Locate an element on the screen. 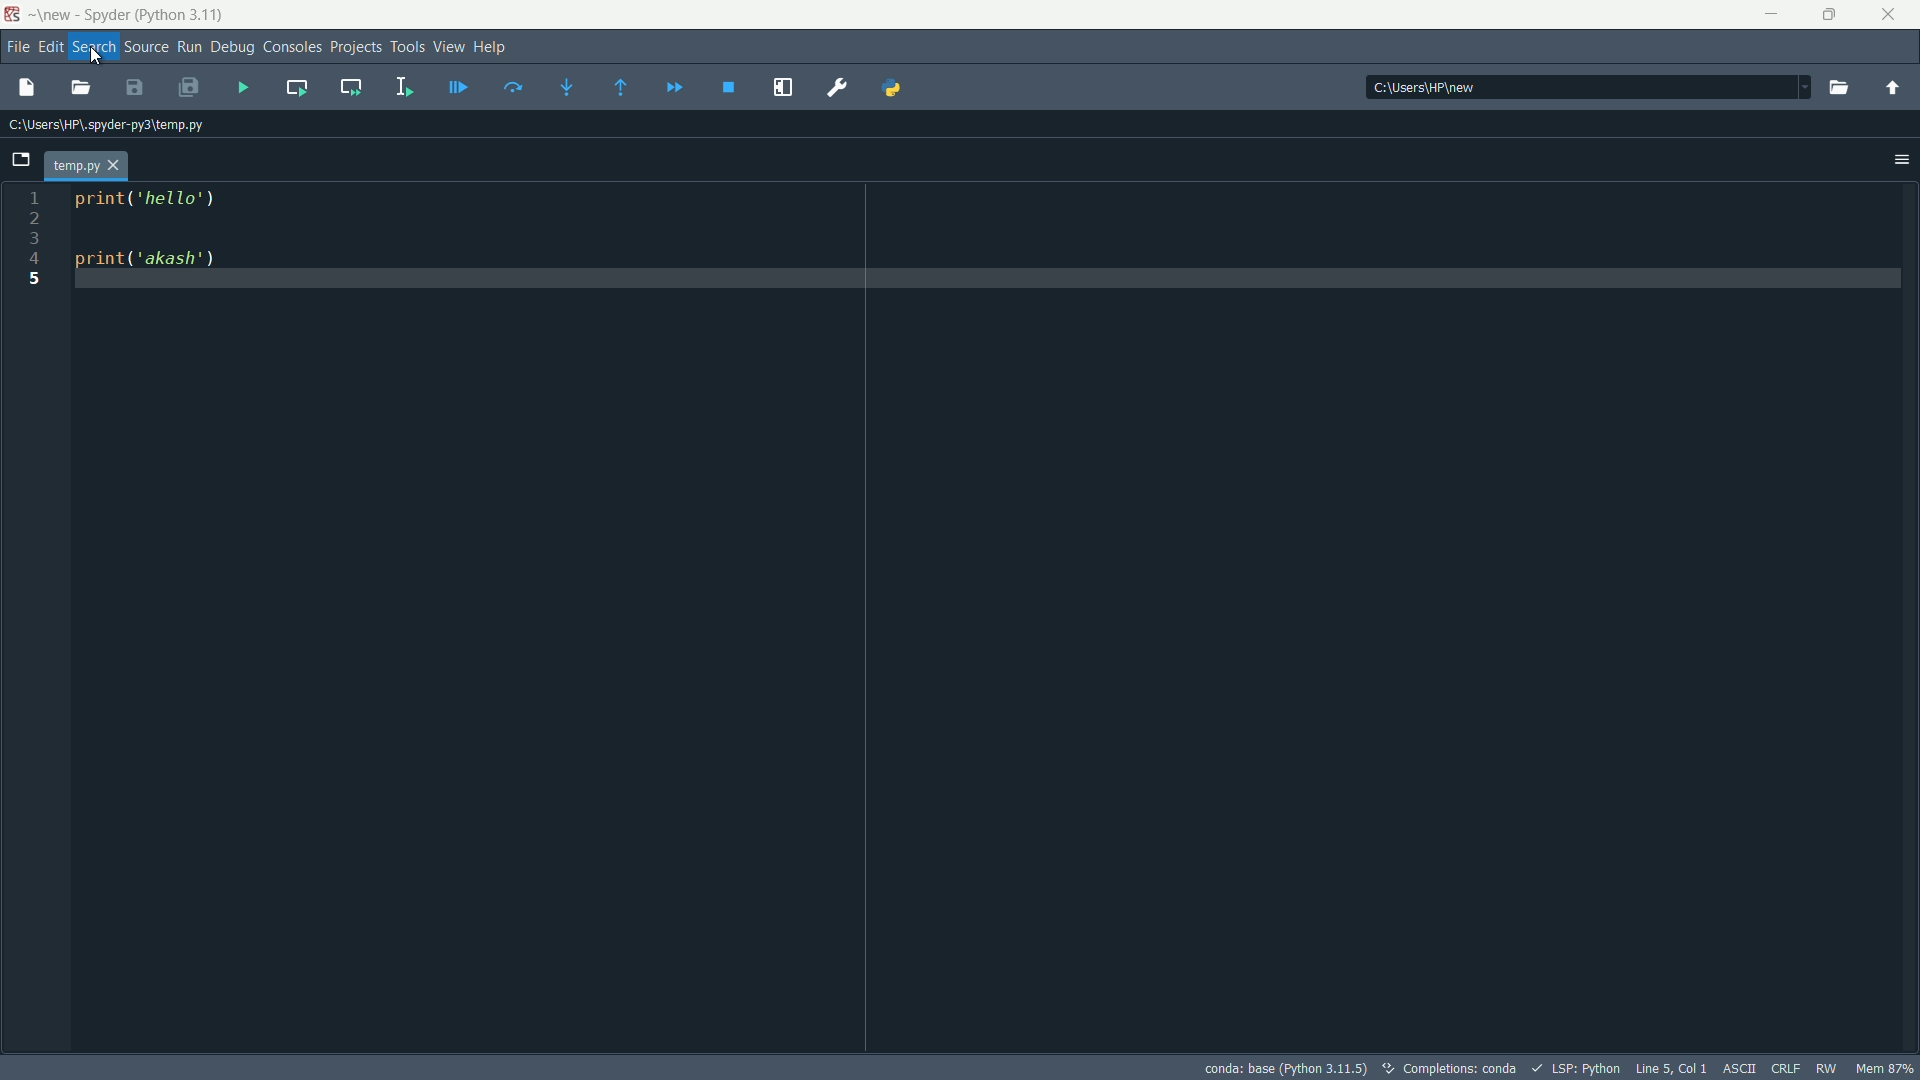 This screenshot has width=1920, height=1080. continue execution until next breakpoint is located at coordinates (673, 89).